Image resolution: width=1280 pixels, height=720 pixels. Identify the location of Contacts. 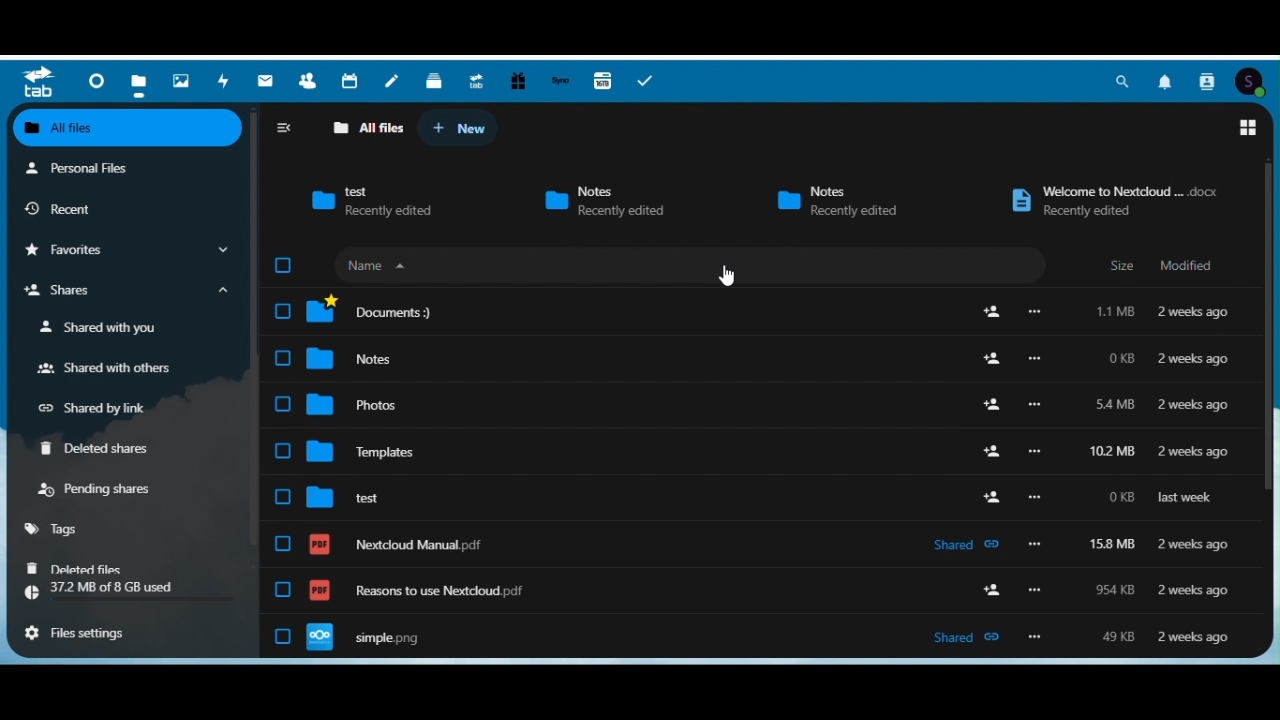
(309, 81).